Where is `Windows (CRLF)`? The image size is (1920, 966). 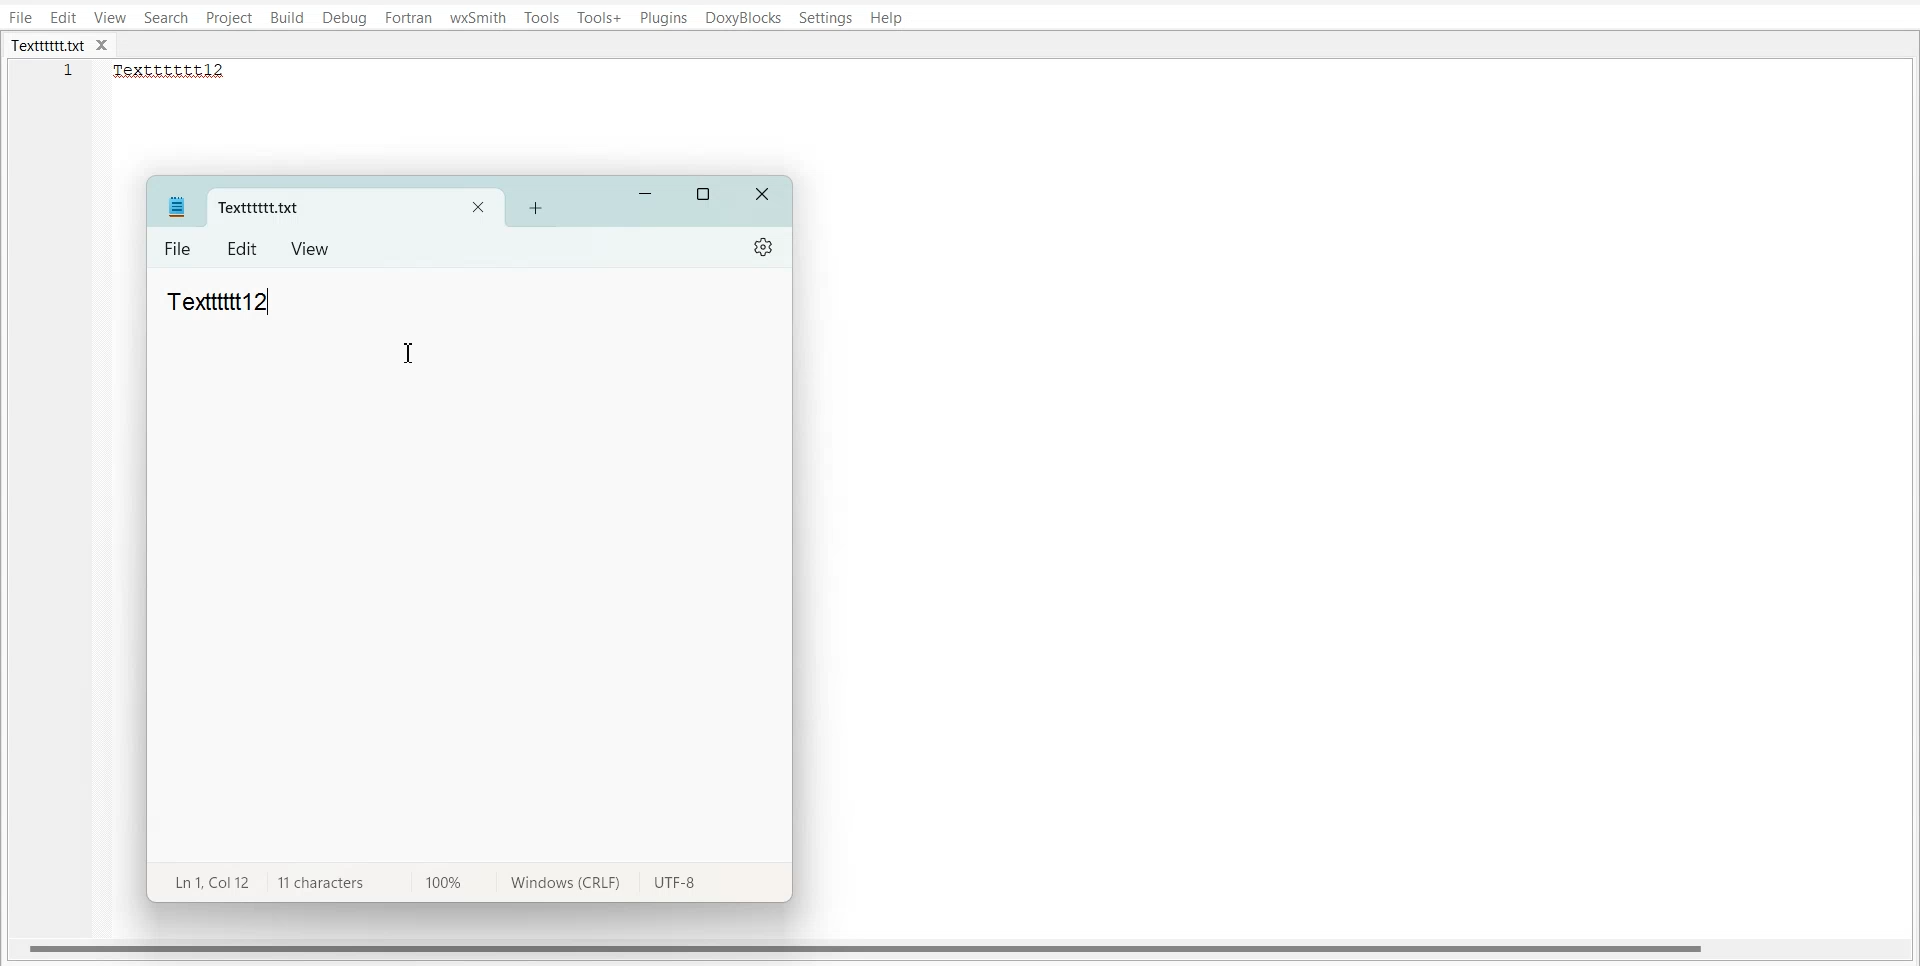
Windows (CRLF) is located at coordinates (561, 886).